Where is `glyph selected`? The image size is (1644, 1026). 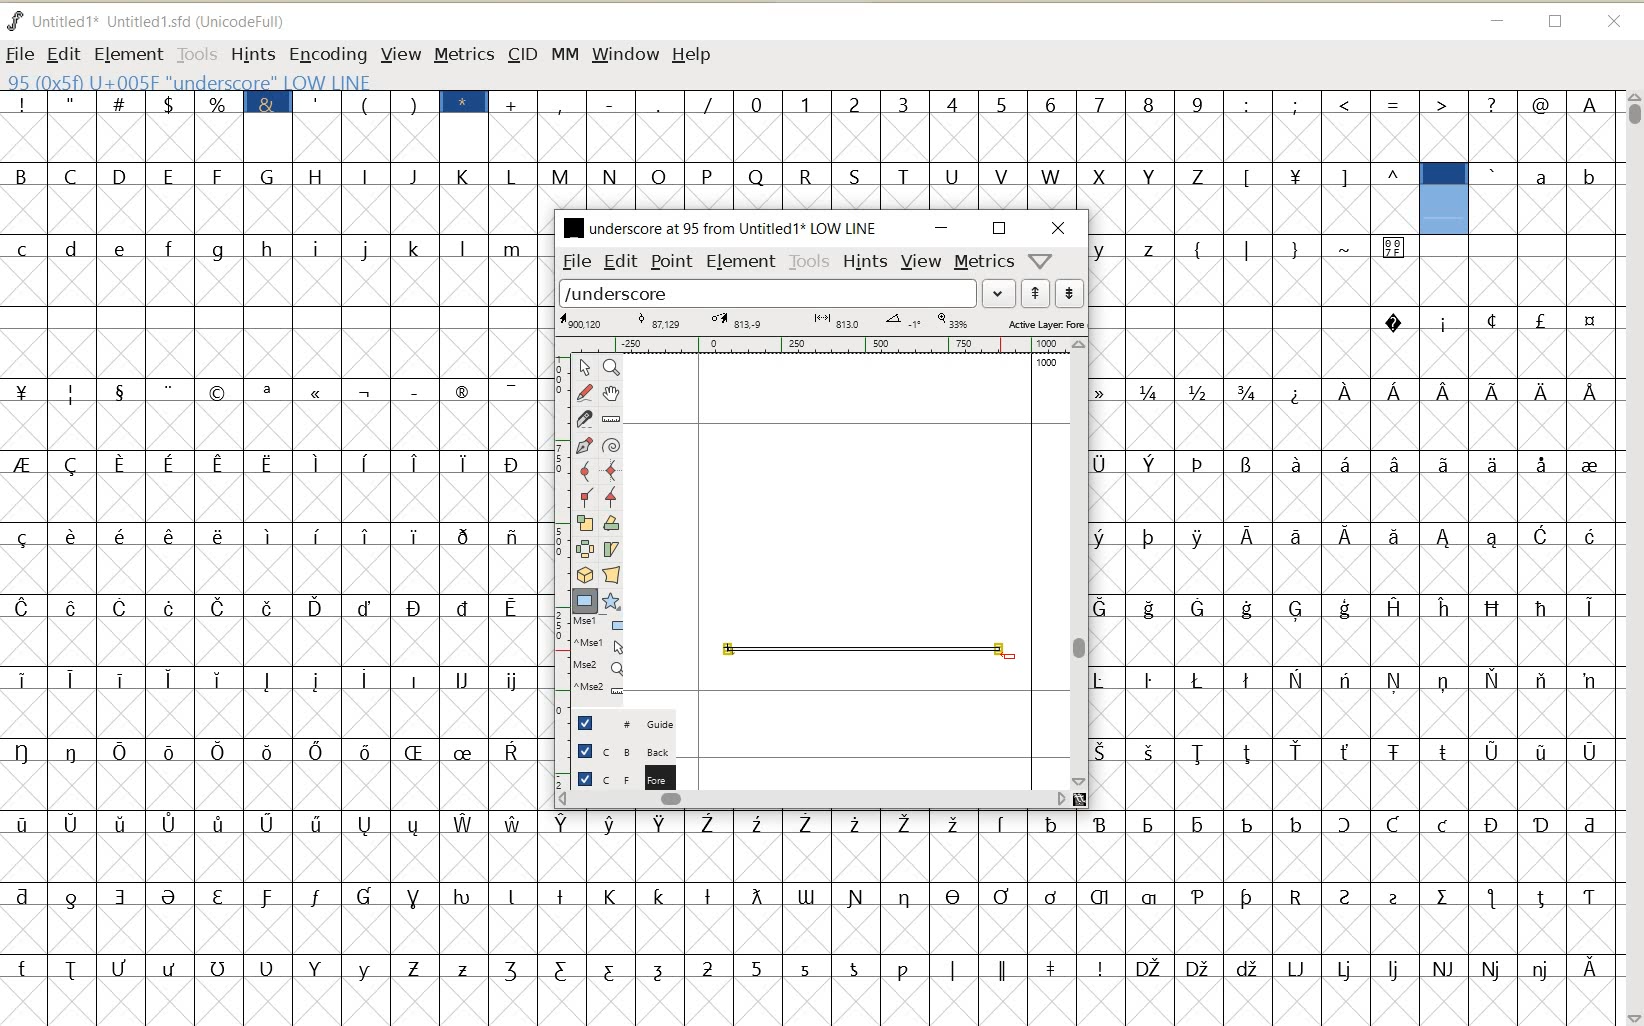 glyph selected is located at coordinates (1444, 199).